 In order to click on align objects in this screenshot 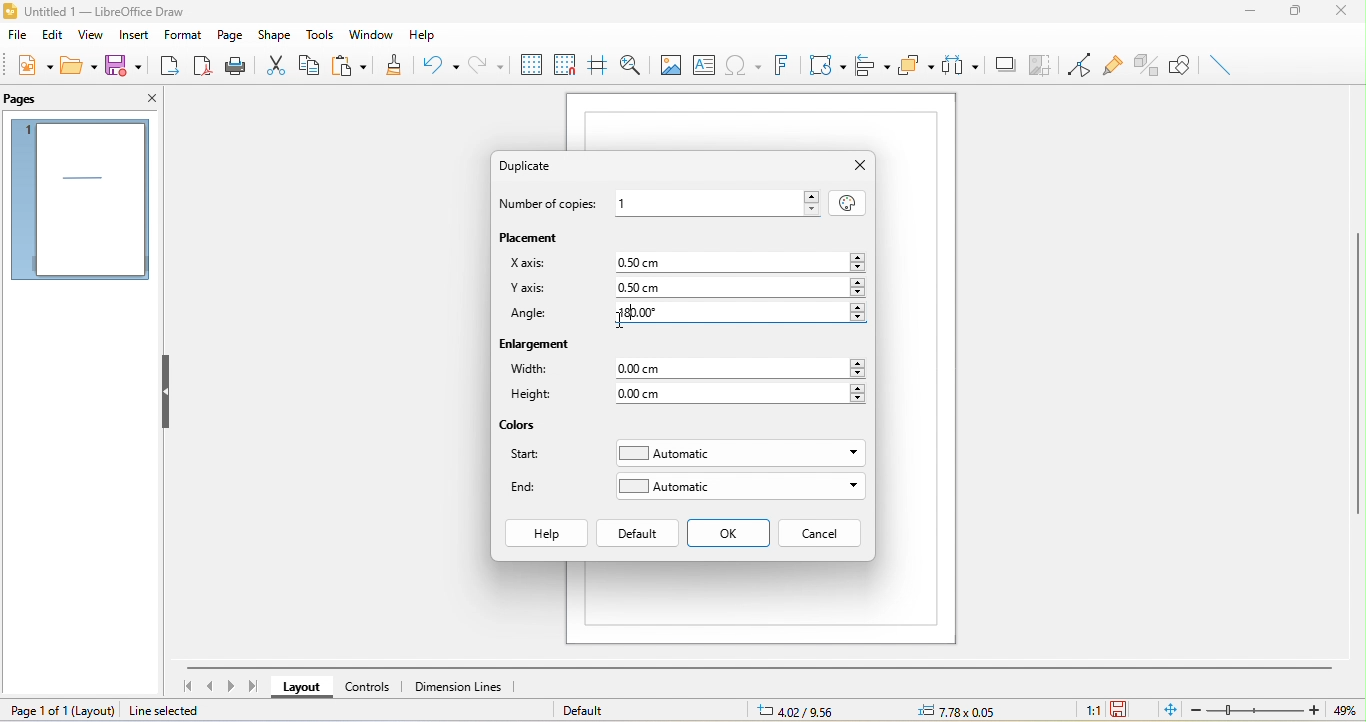, I will do `click(874, 66)`.